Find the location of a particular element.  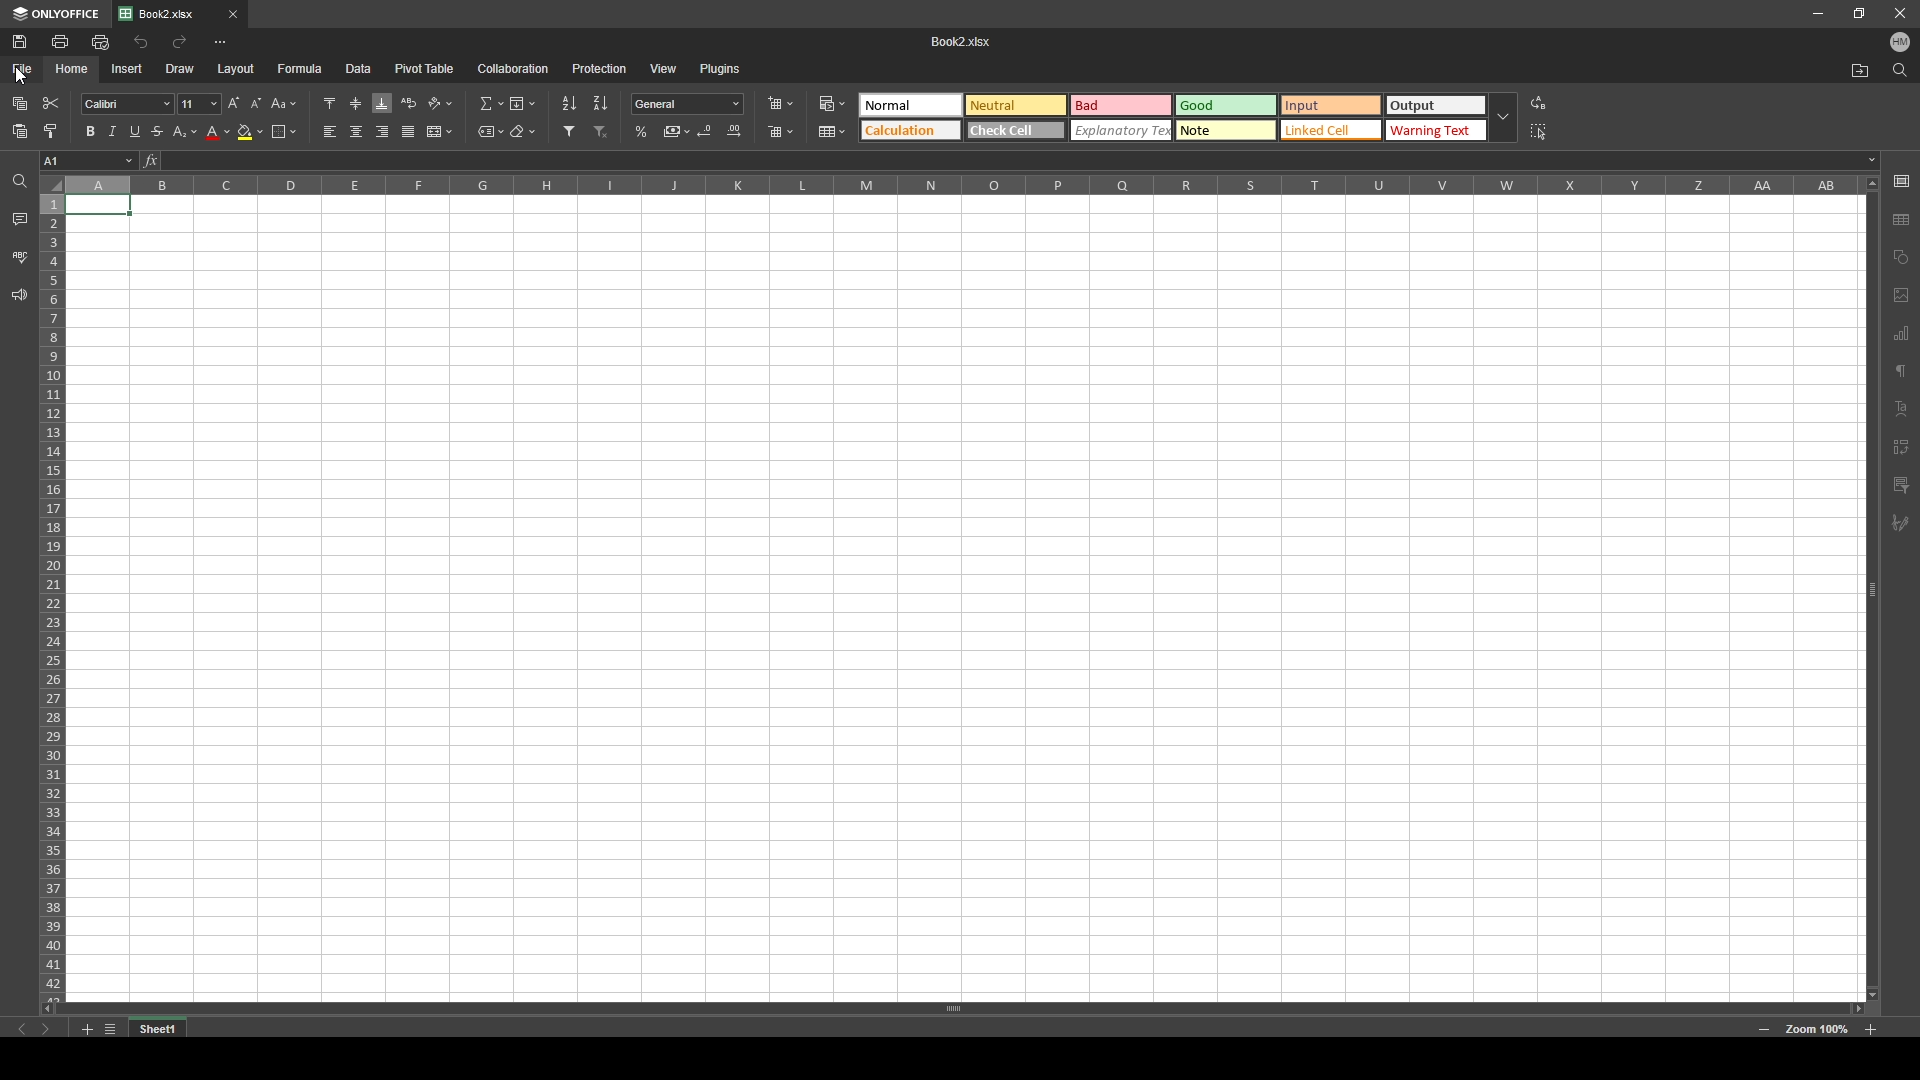

change case is located at coordinates (284, 104).